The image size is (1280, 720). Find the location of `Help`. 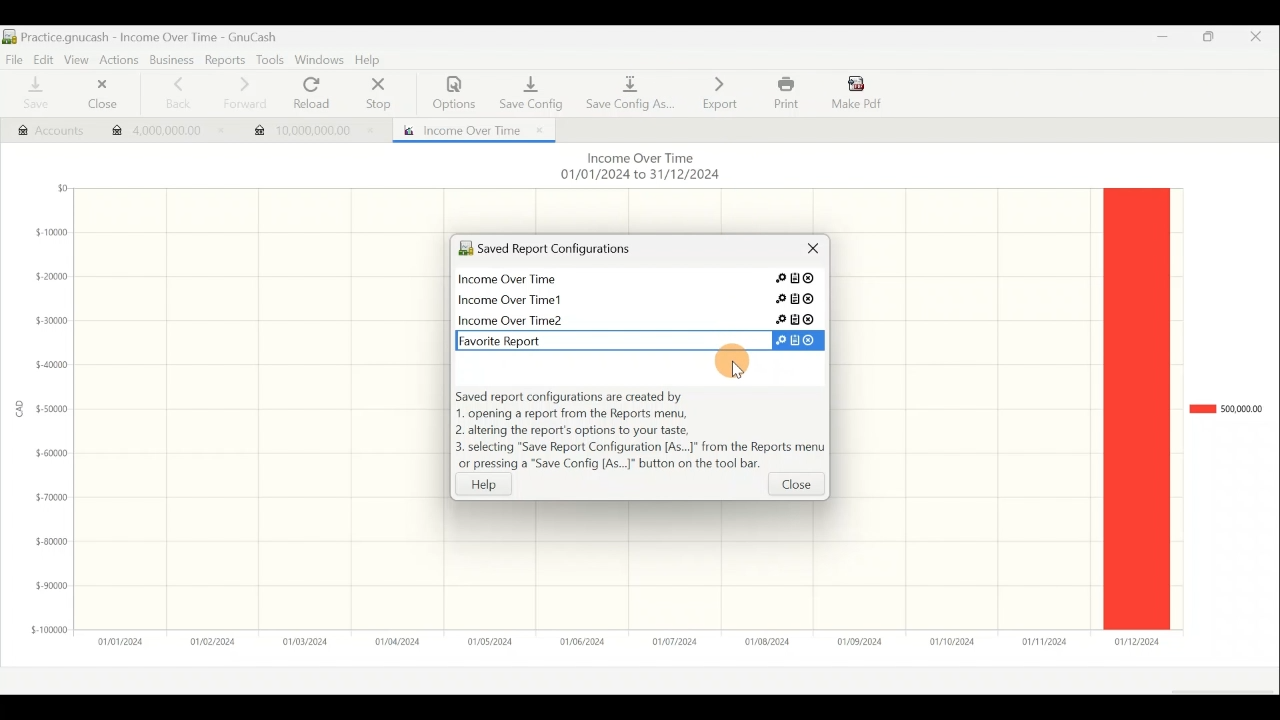

Help is located at coordinates (494, 484).